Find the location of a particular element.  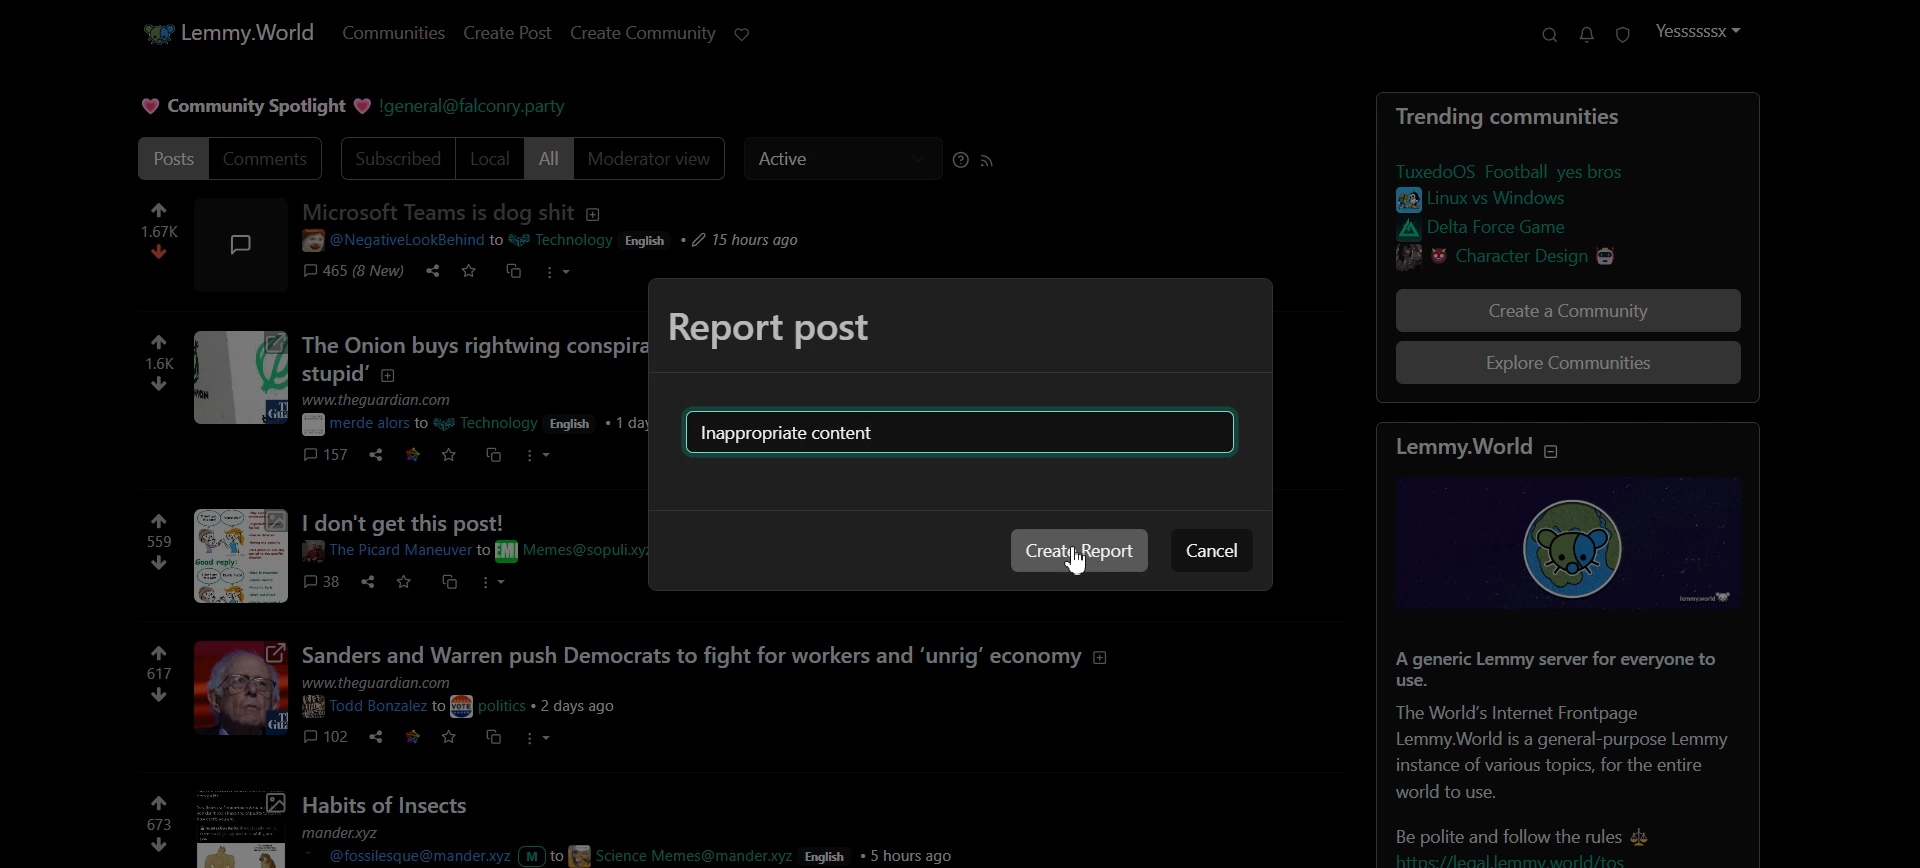

Communities is located at coordinates (394, 32).